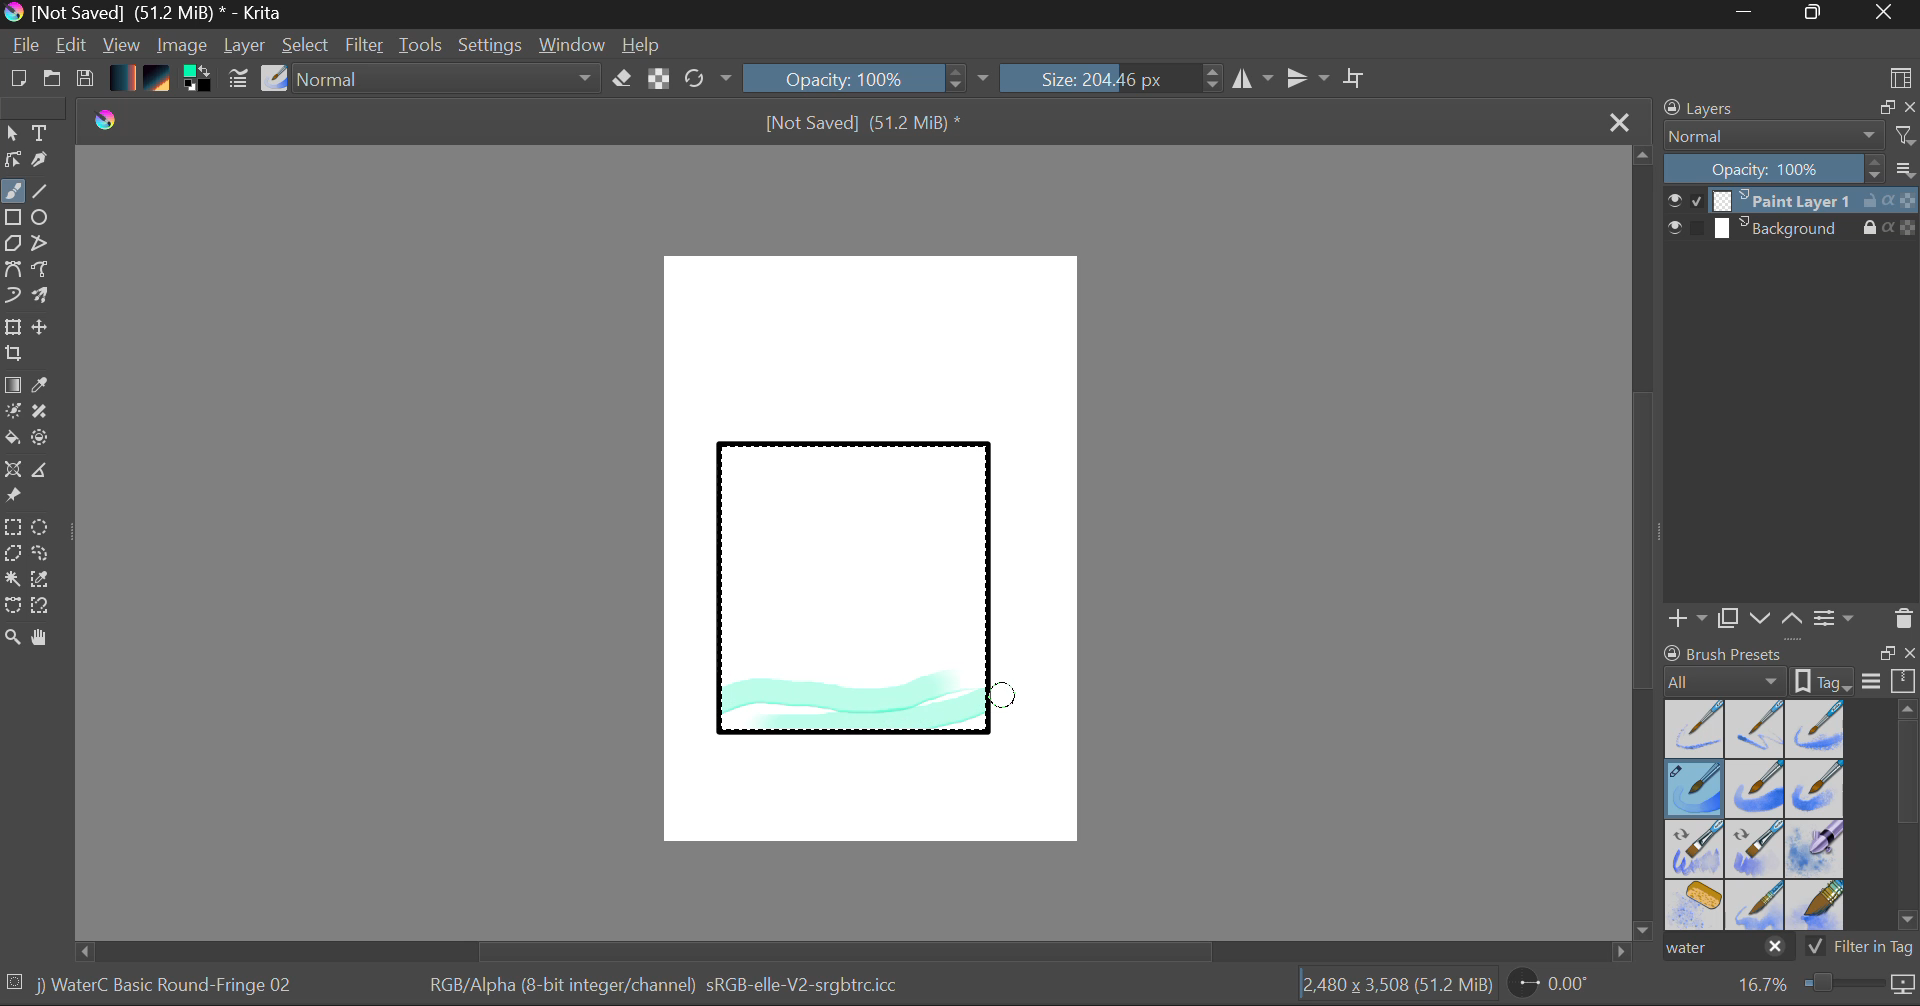  I want to click on Measurements, so click(43, 473).